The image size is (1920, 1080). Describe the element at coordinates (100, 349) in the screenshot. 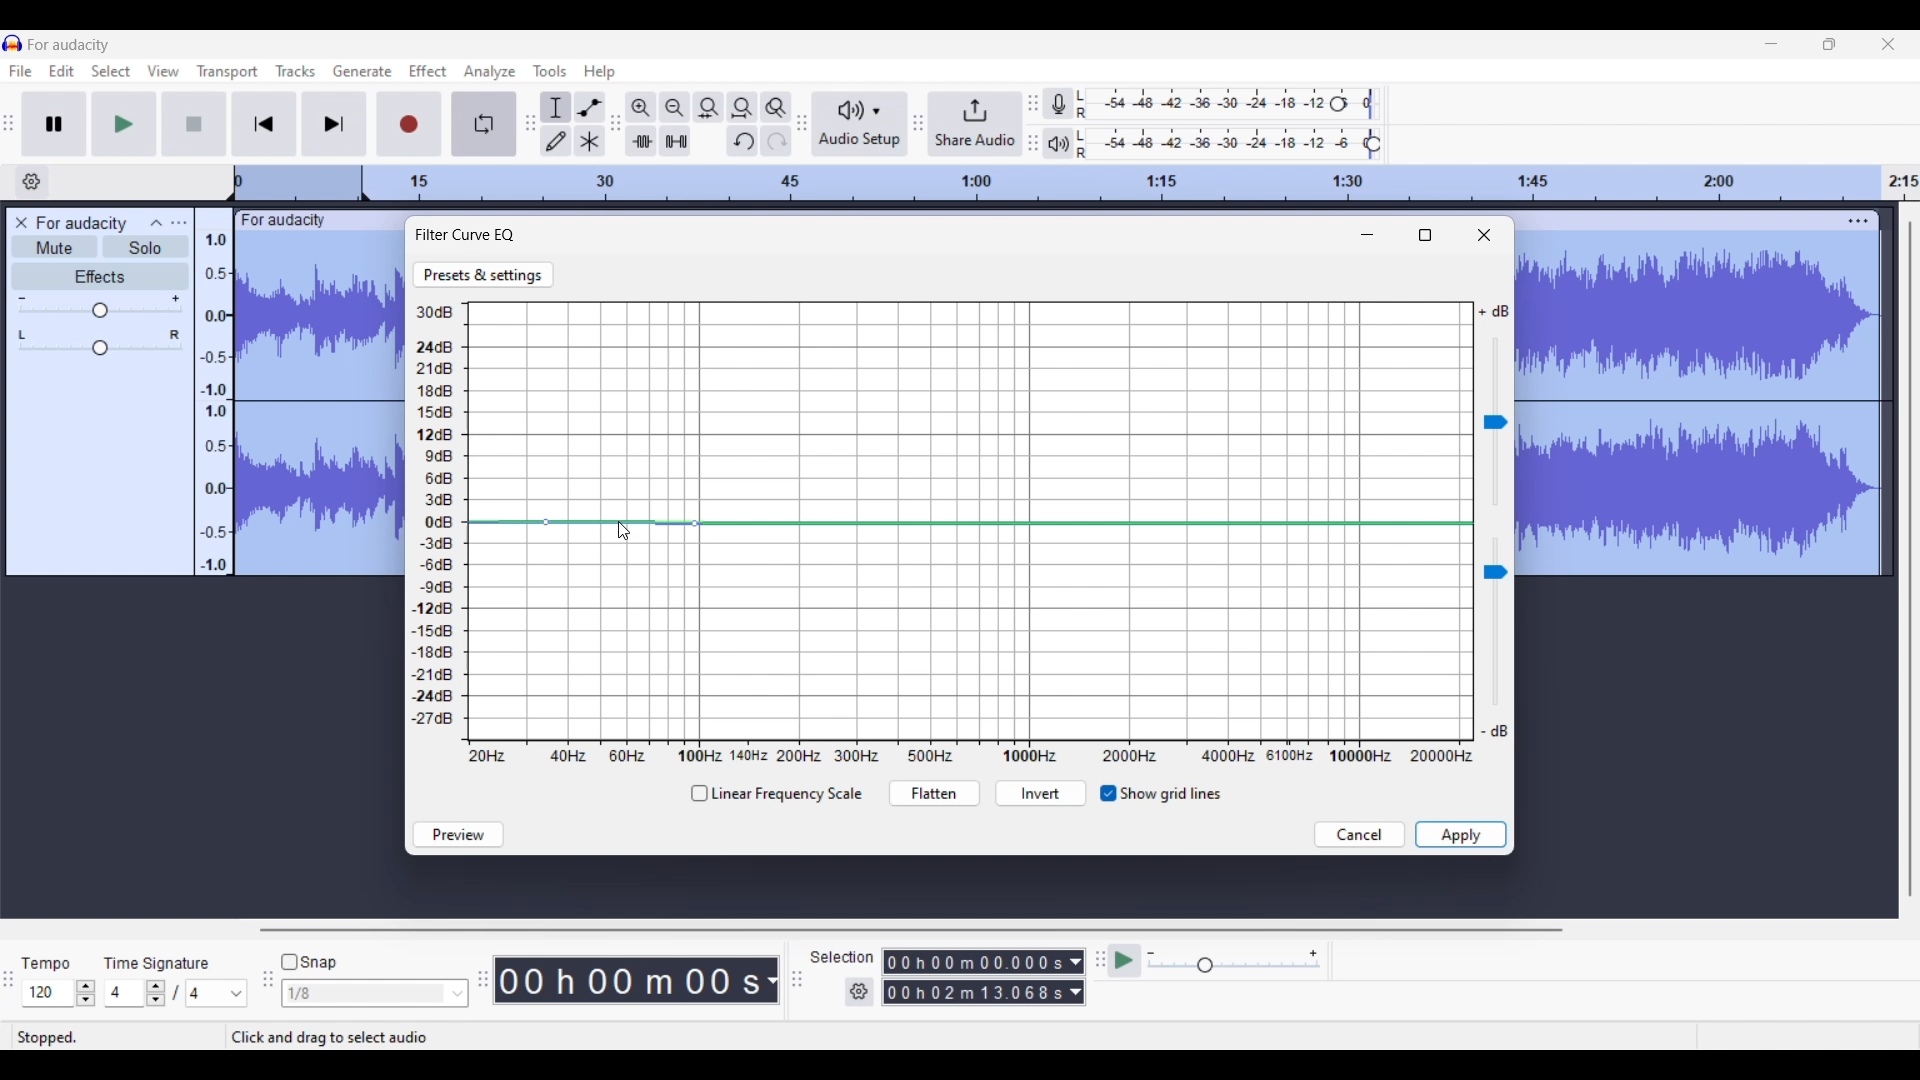

I see `Change pan` at that location.